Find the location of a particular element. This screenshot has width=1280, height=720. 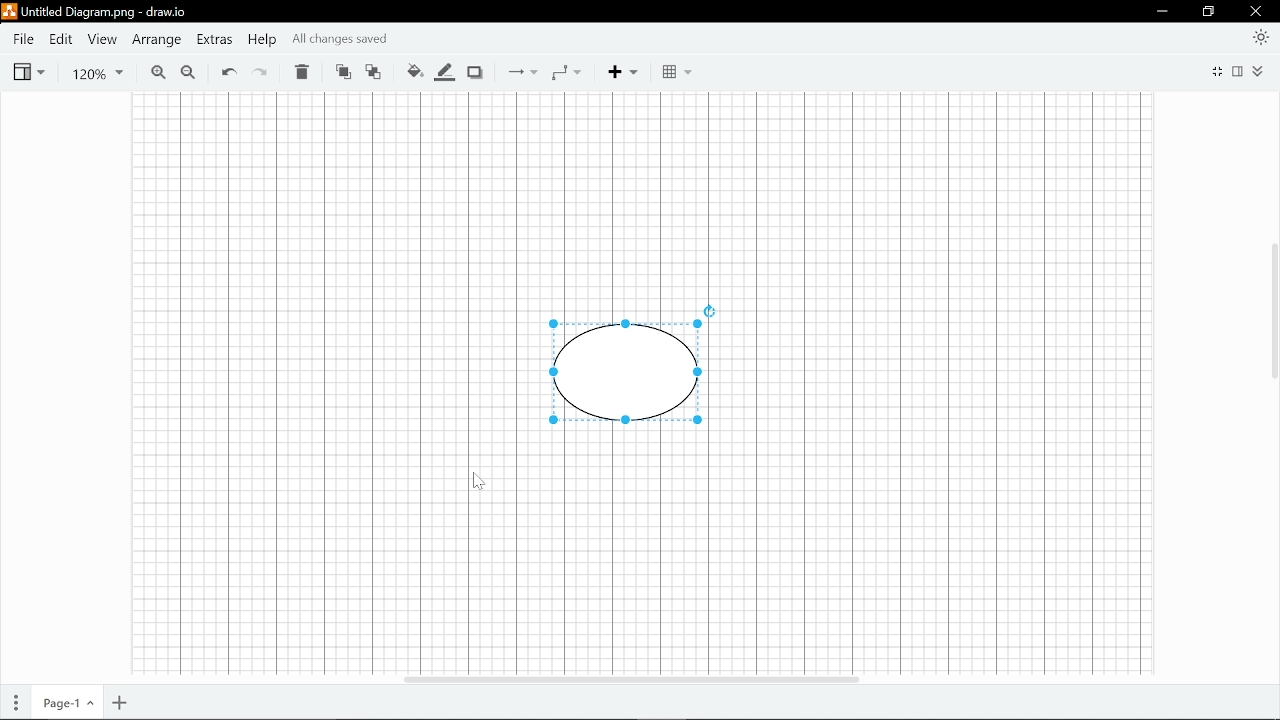

File name - Untitled Diagram.drawio - draw.io is located at coordinates (101, 10).